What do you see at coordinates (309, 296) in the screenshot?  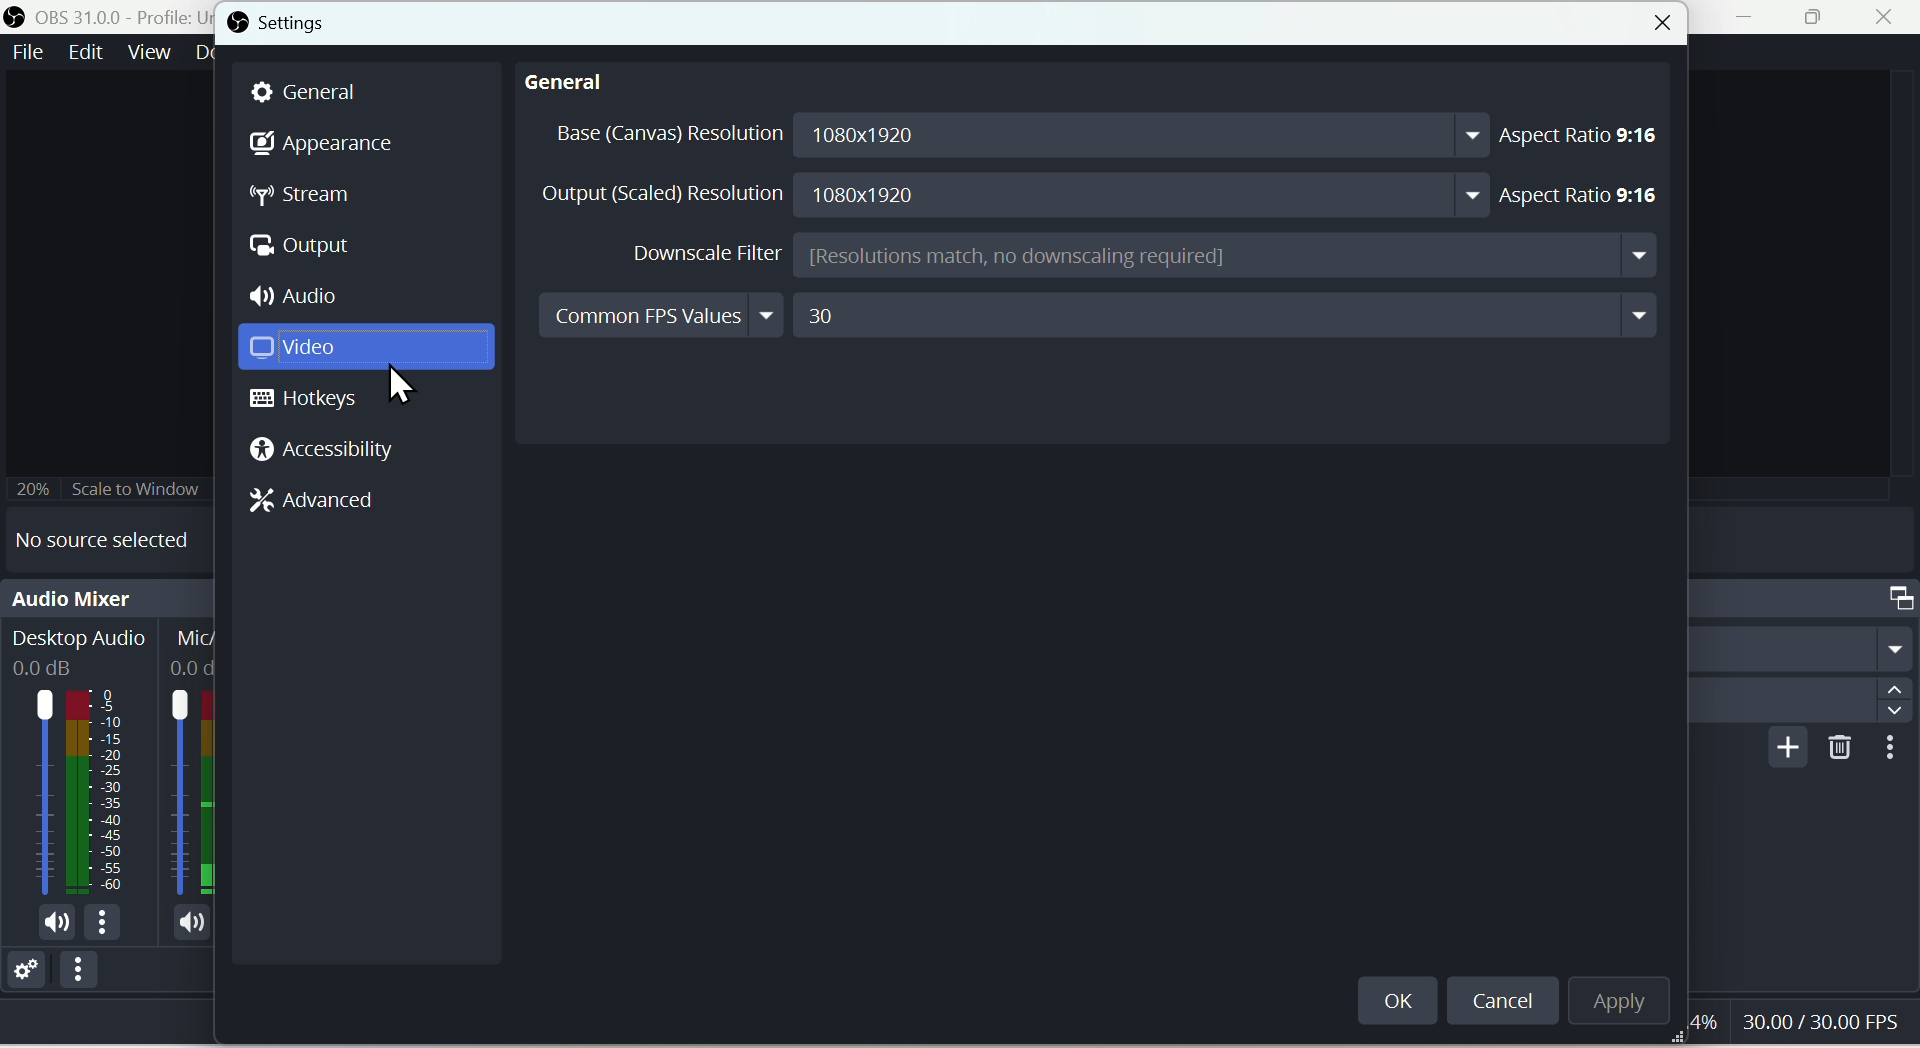 I see `Audio` at bounding box center [309, 296].